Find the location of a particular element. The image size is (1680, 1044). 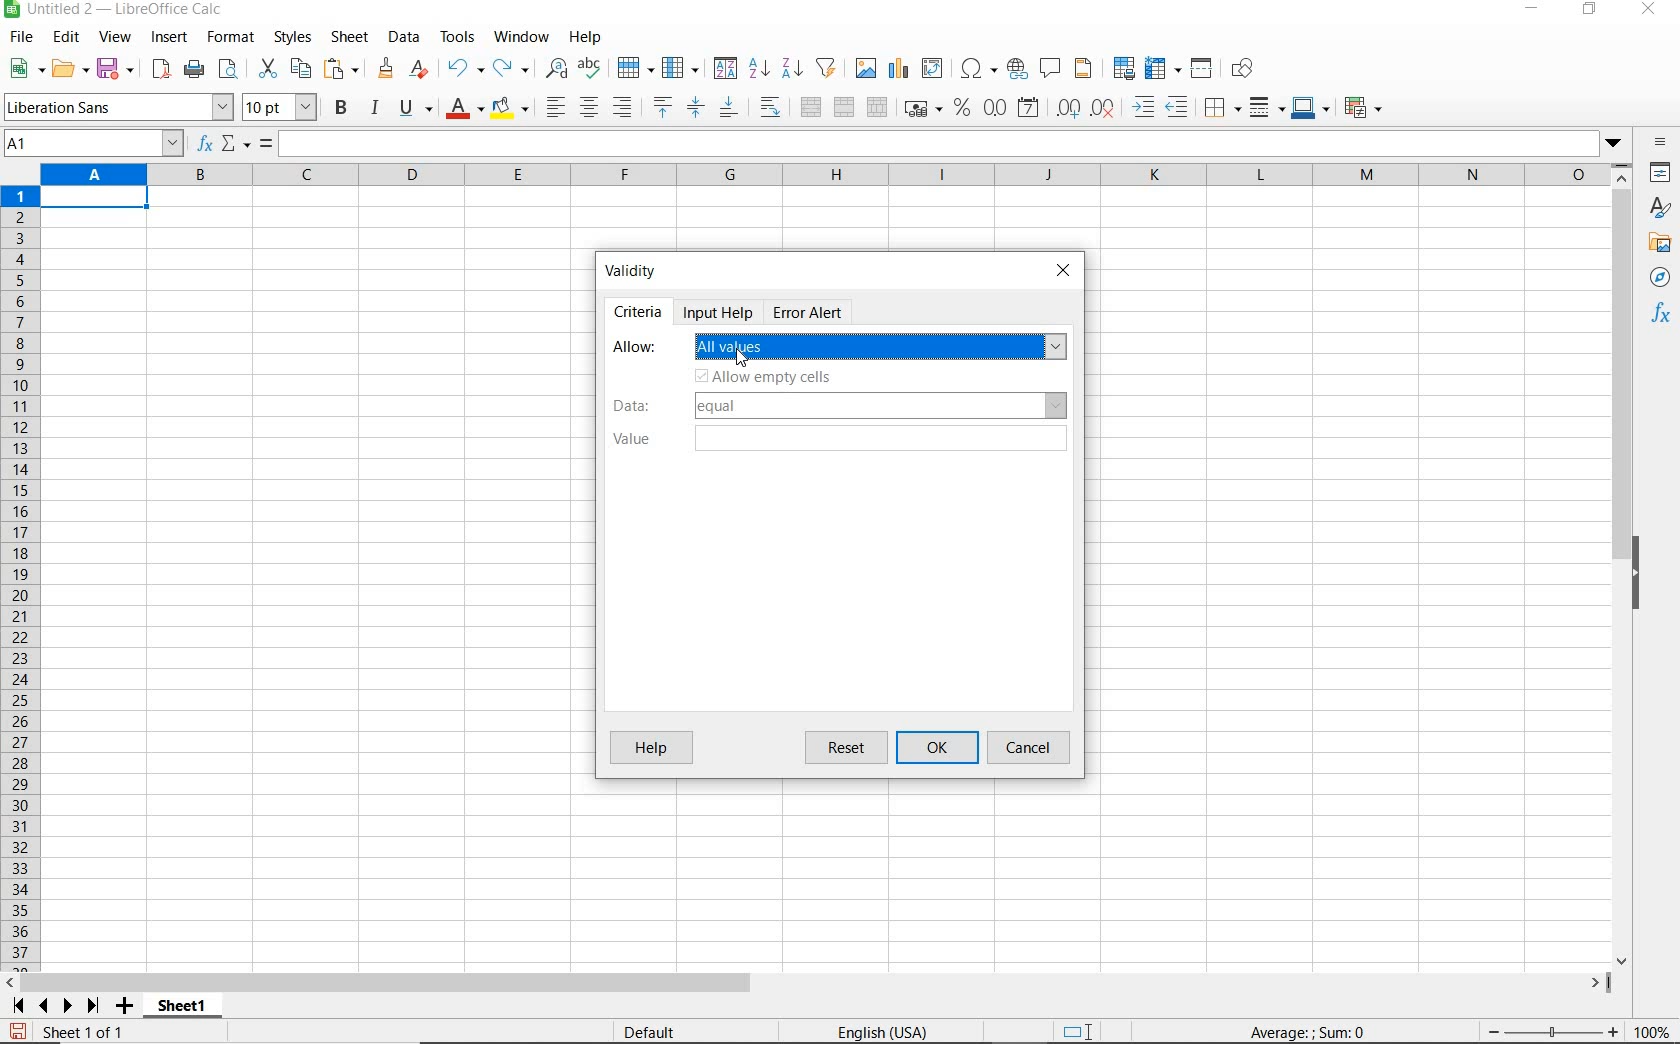

ok is located at coordinates (942, 748).